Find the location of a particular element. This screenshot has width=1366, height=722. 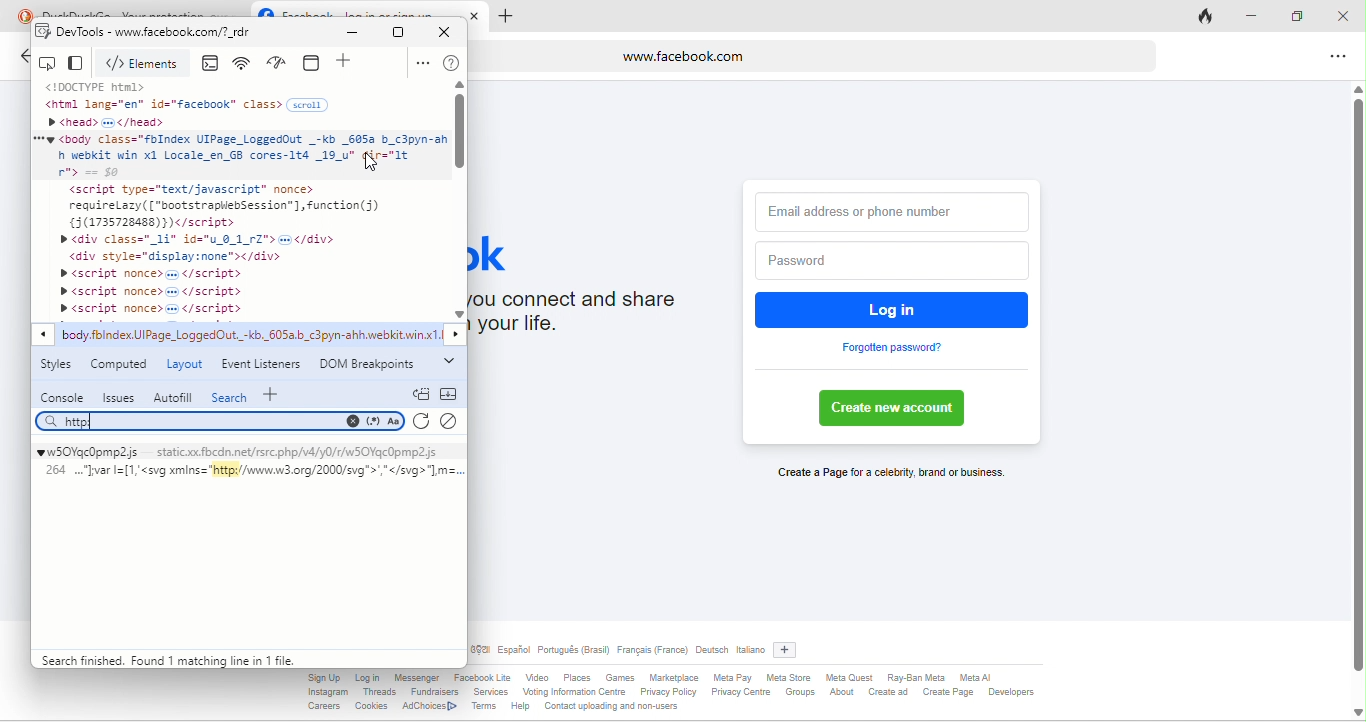

email address is located at coordinates (893, 208).